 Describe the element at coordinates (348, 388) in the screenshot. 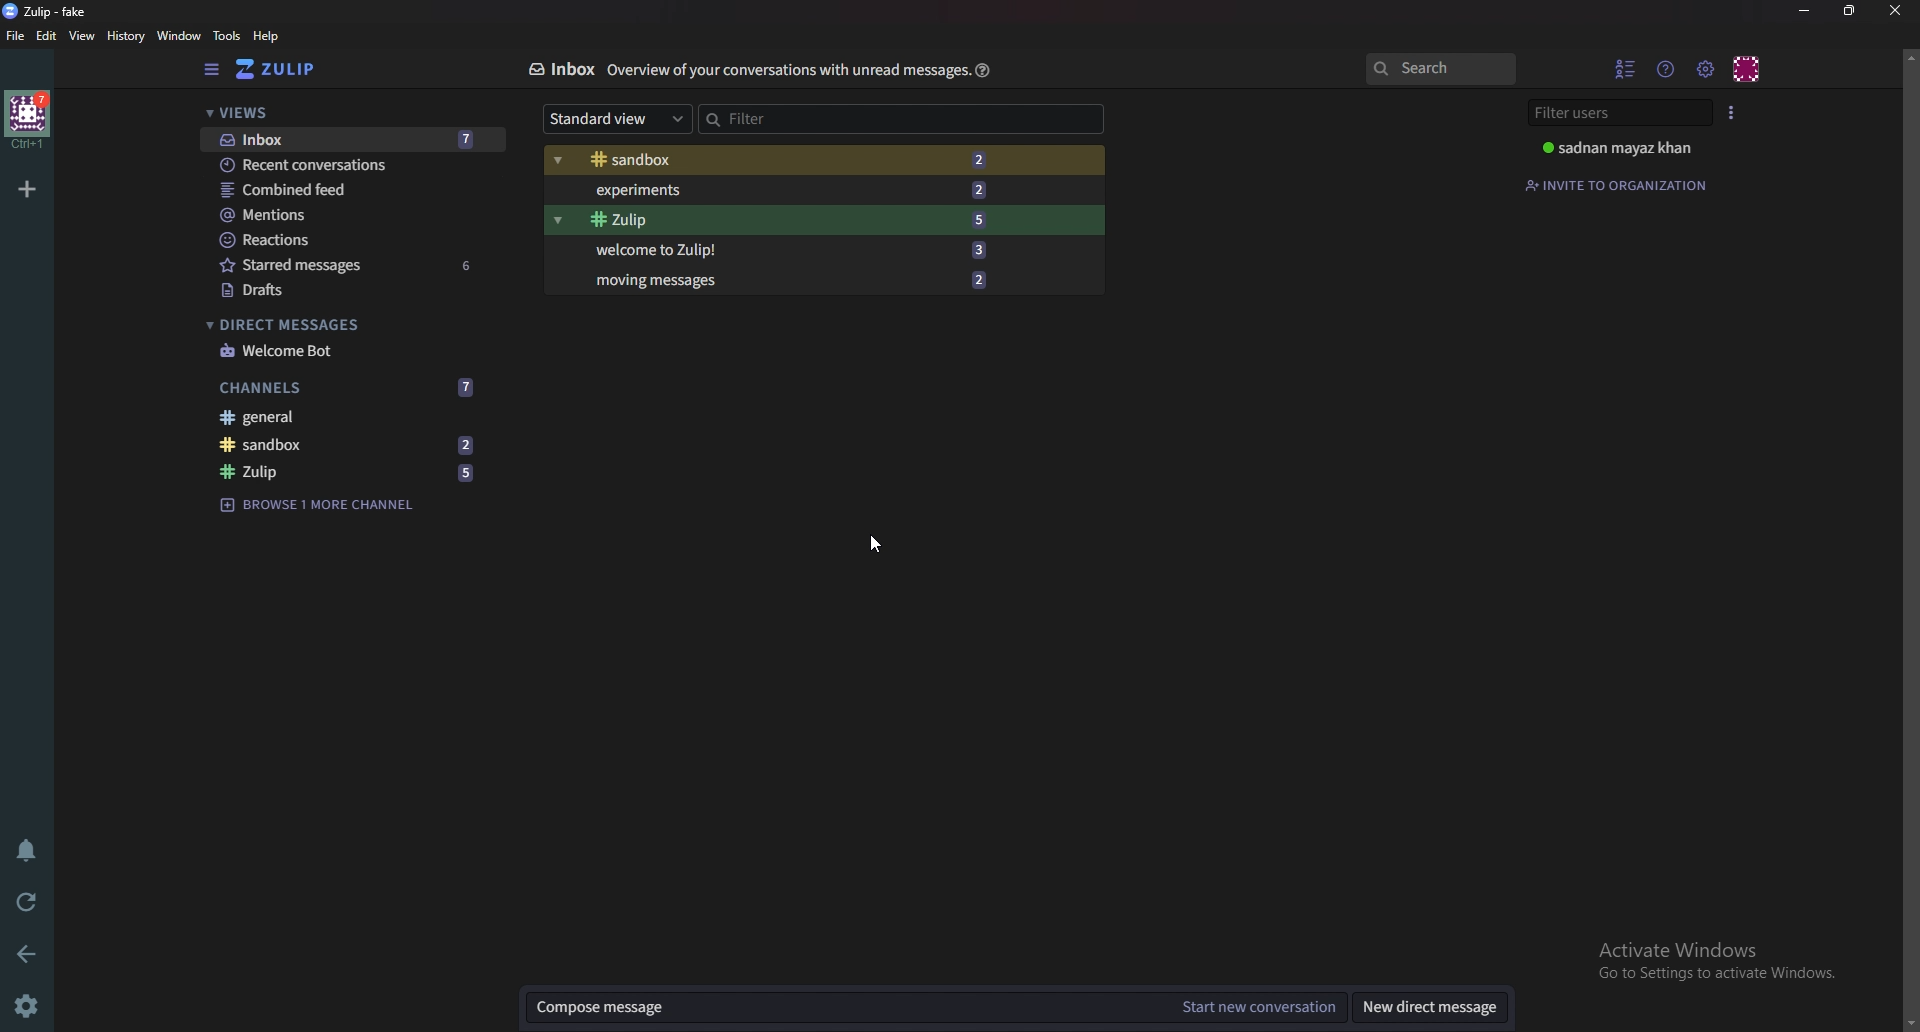

I see `Channels` at that location.